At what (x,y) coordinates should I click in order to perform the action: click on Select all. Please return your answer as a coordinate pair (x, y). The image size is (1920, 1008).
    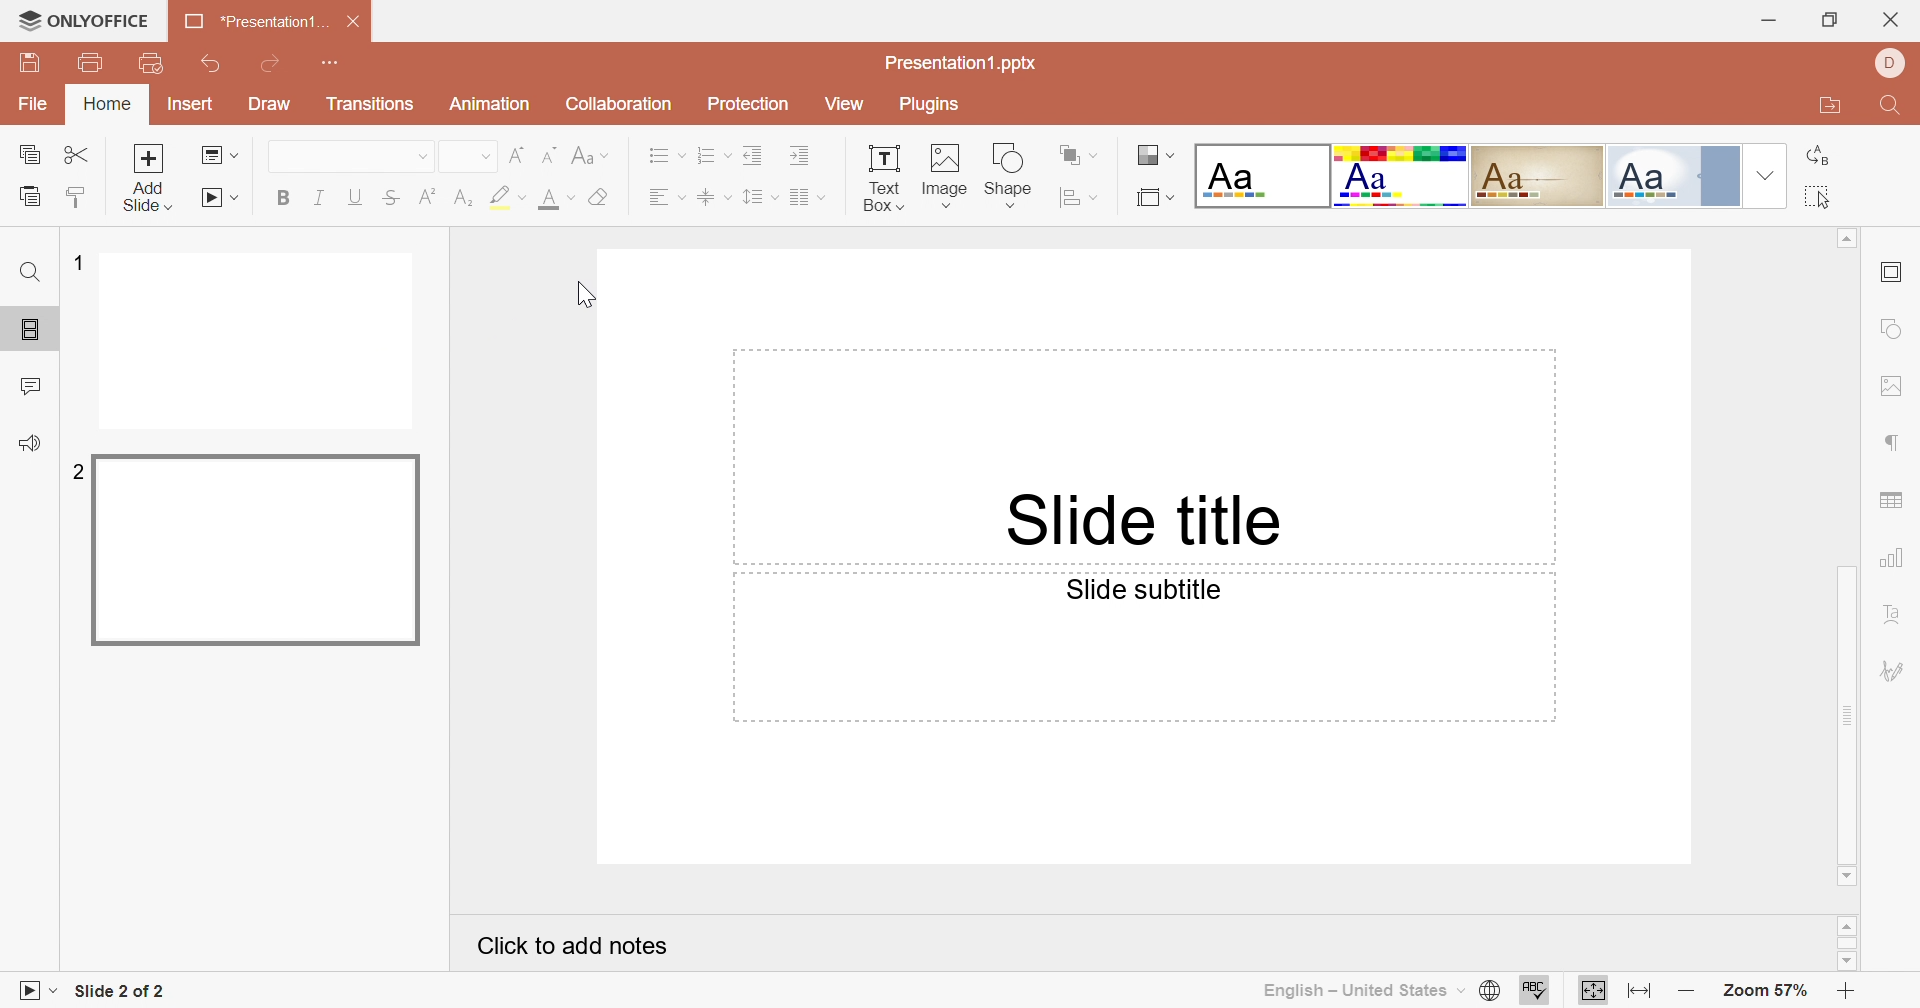
    Looking at the image, I should click on (1822, 199).